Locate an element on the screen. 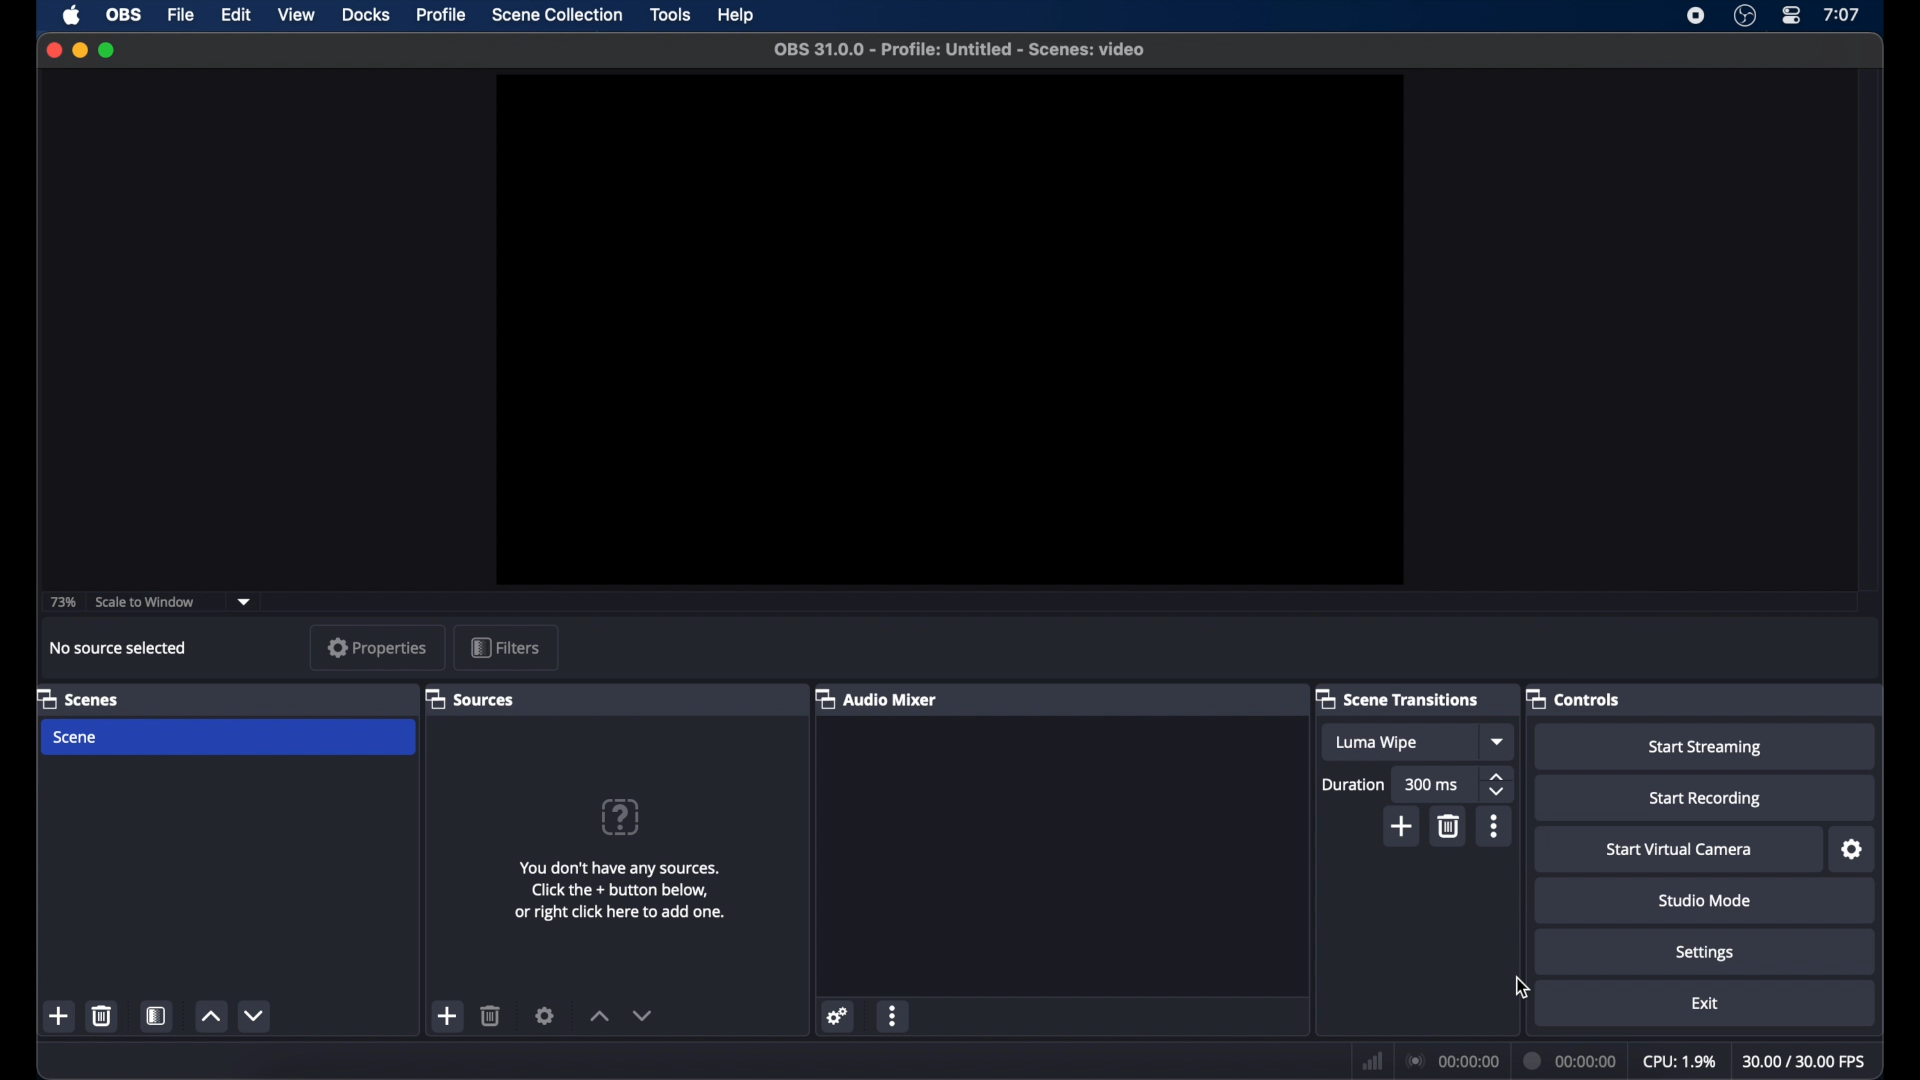 The height and width of the screenshot is (1080, 1920). obs is located at coordinates (124, 13).